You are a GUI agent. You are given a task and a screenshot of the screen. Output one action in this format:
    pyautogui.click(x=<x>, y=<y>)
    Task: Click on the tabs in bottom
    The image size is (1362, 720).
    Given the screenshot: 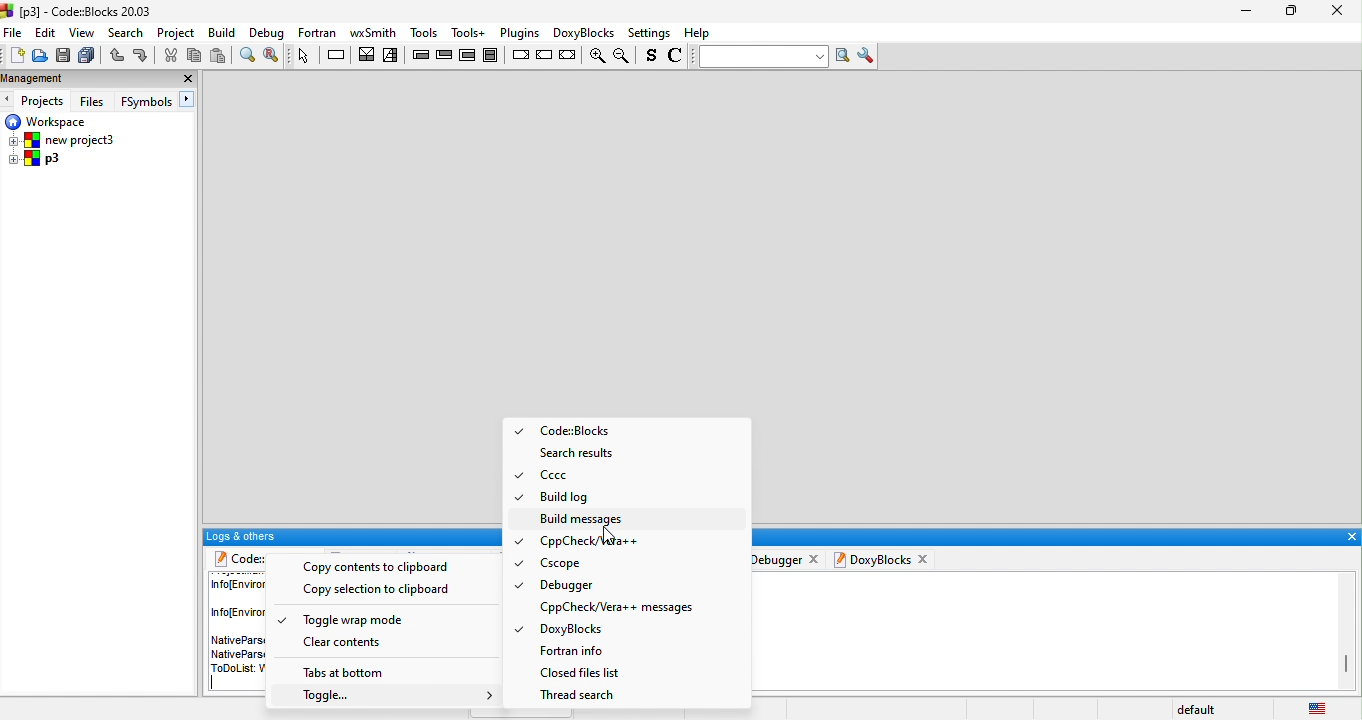 What is the action you would take?
    pyautogui.click(x=348, y=674)
    